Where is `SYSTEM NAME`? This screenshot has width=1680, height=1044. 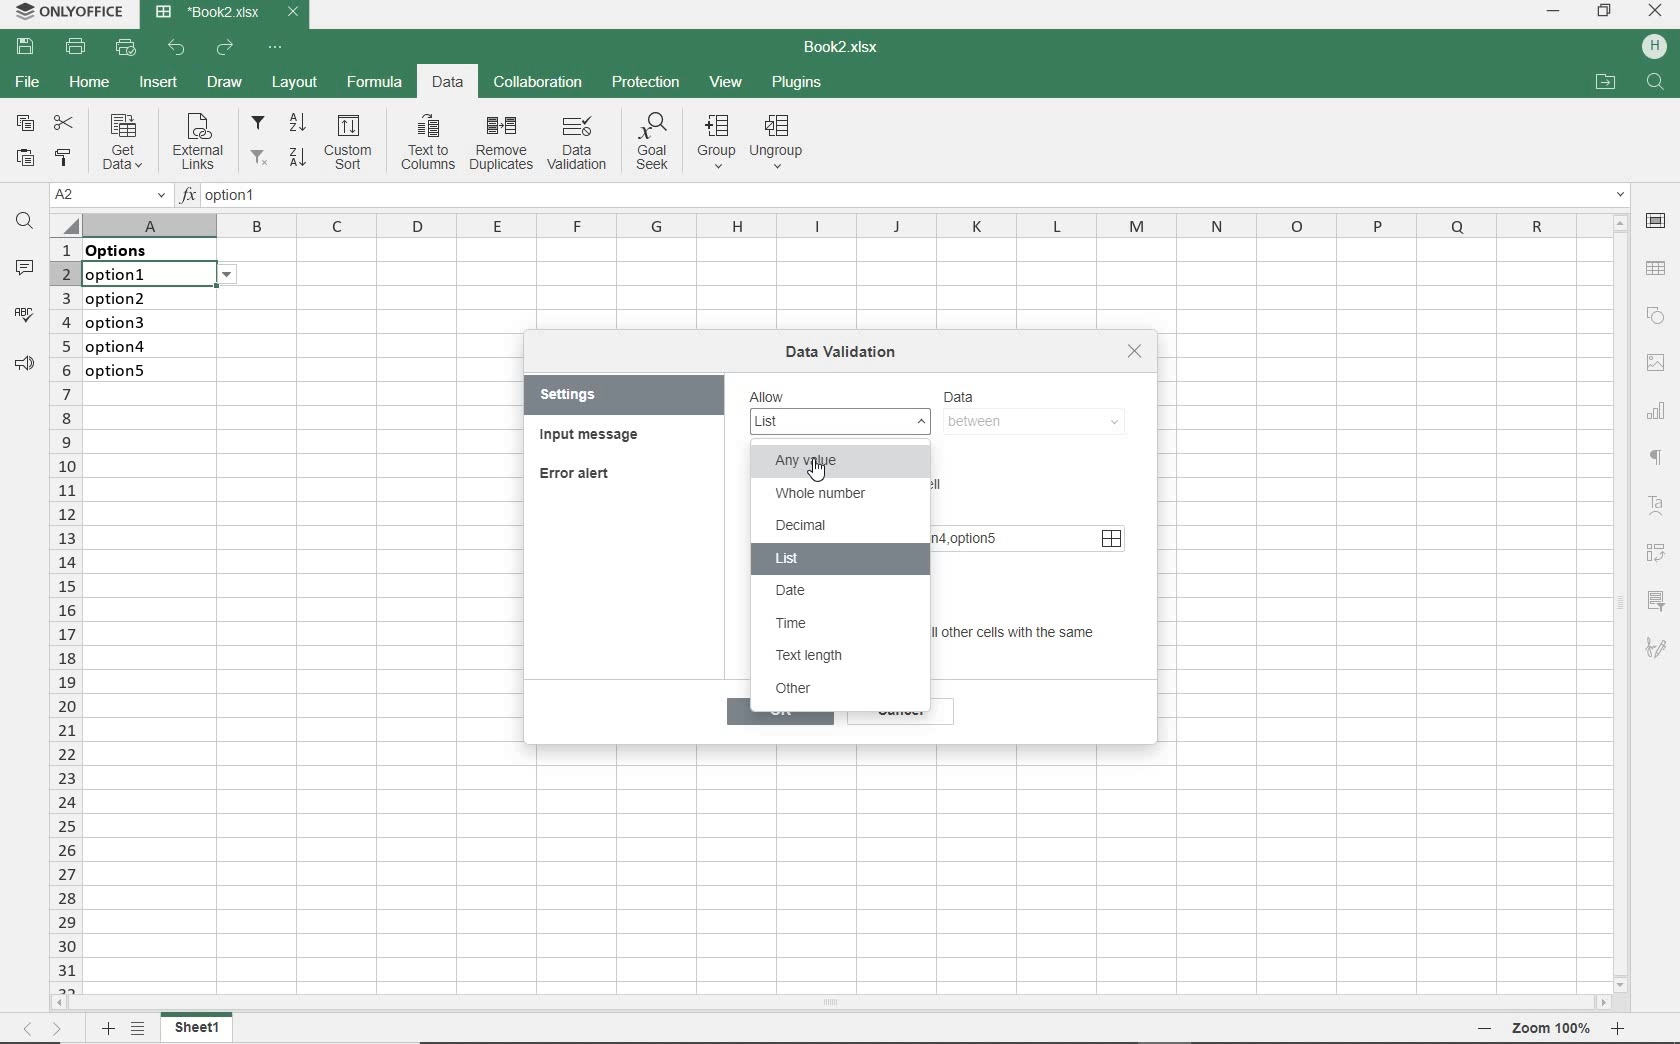
SYSTEM NAME is located at coordinates (72, 12).